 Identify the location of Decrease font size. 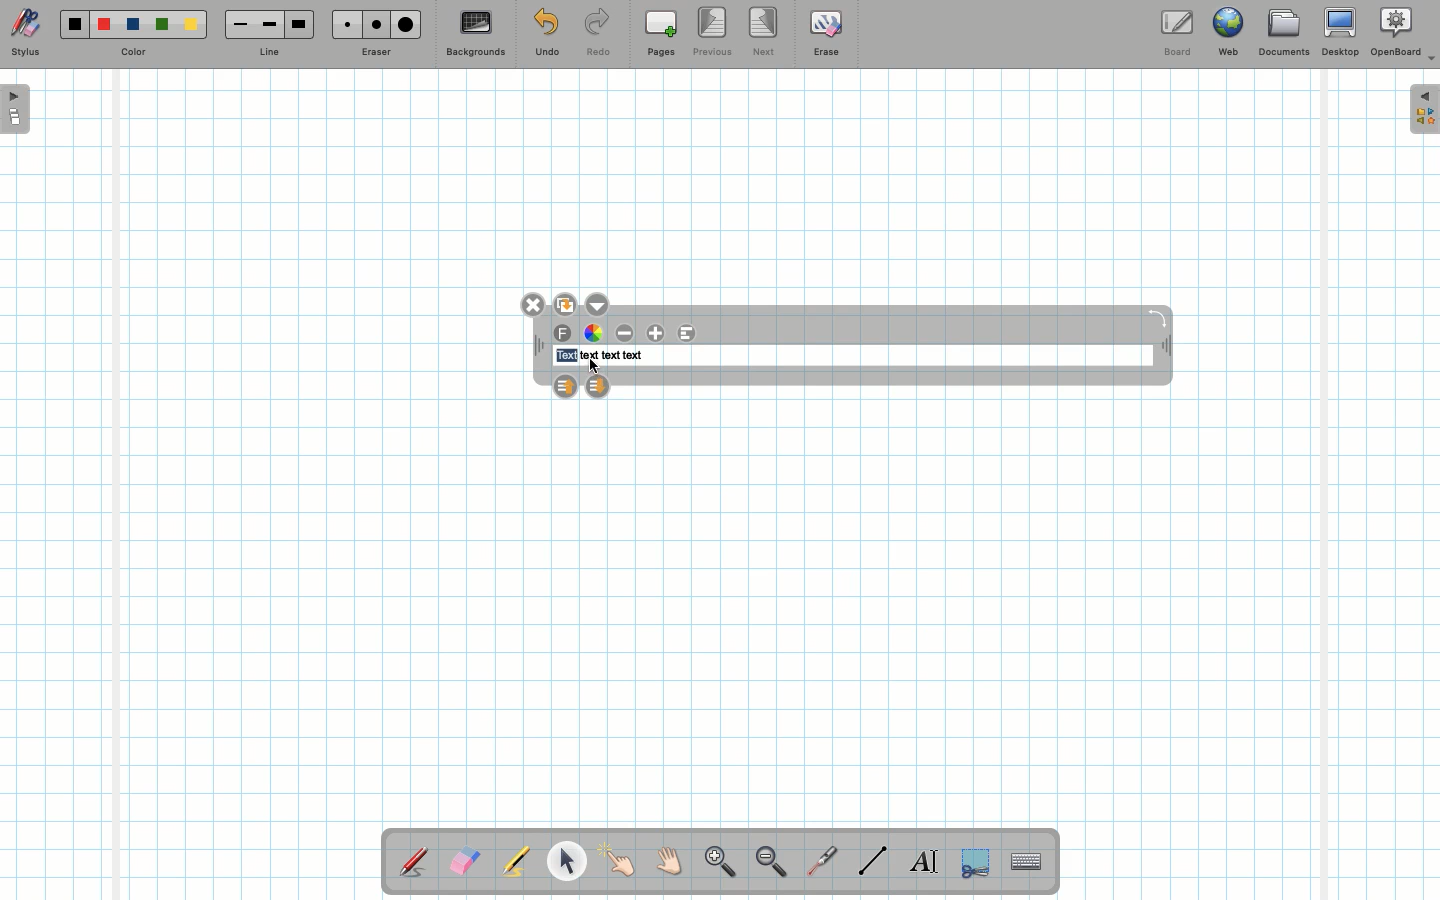
(626, 333).